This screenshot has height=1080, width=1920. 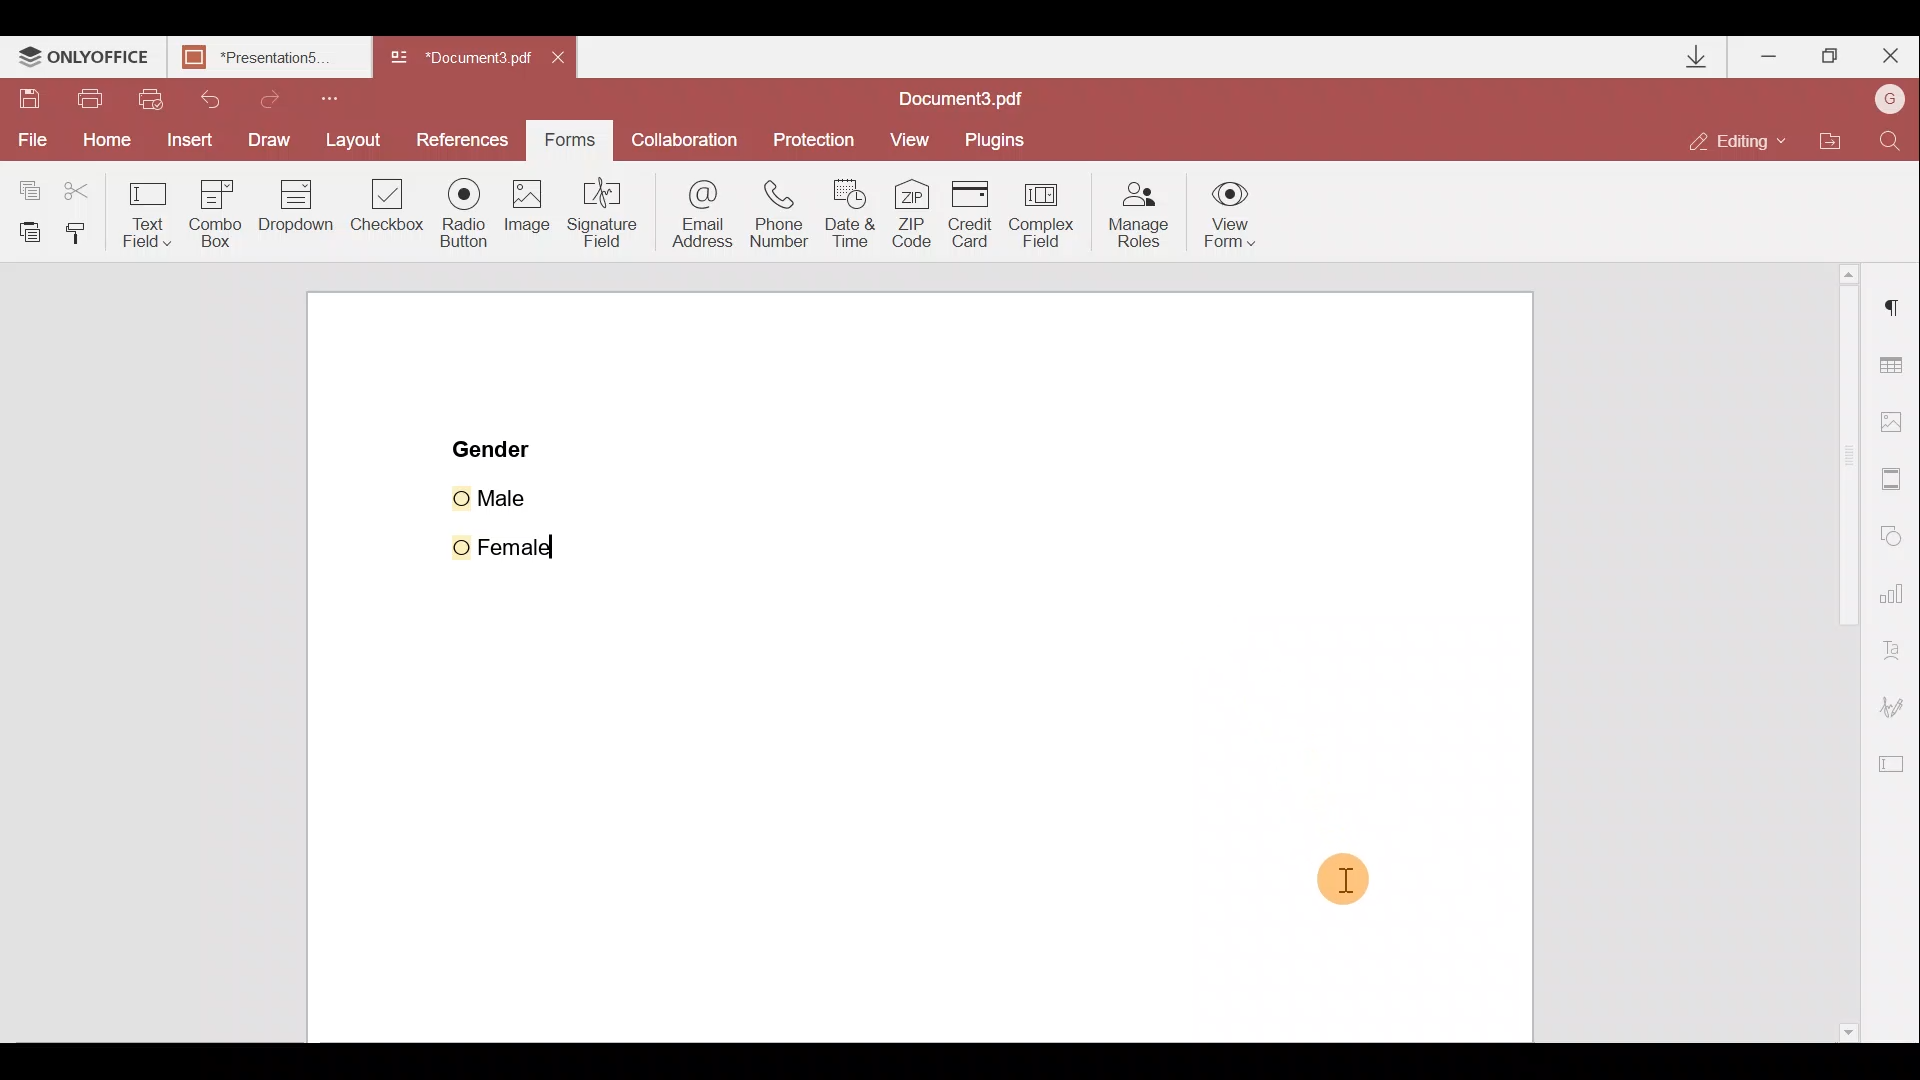 I want to click on Home, so click(x=101, y=143).